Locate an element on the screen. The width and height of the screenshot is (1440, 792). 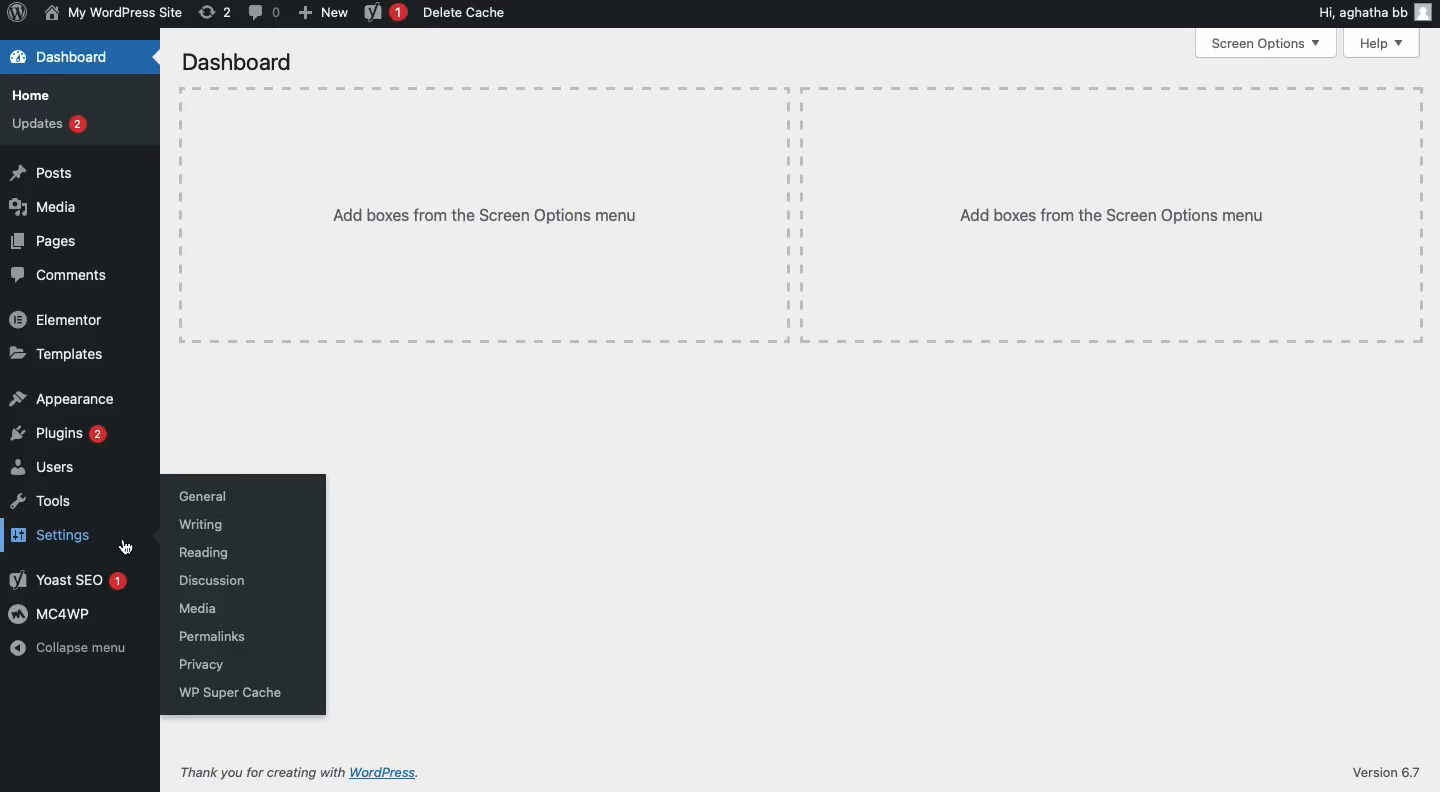
Media is located at coordinates (197, 608).